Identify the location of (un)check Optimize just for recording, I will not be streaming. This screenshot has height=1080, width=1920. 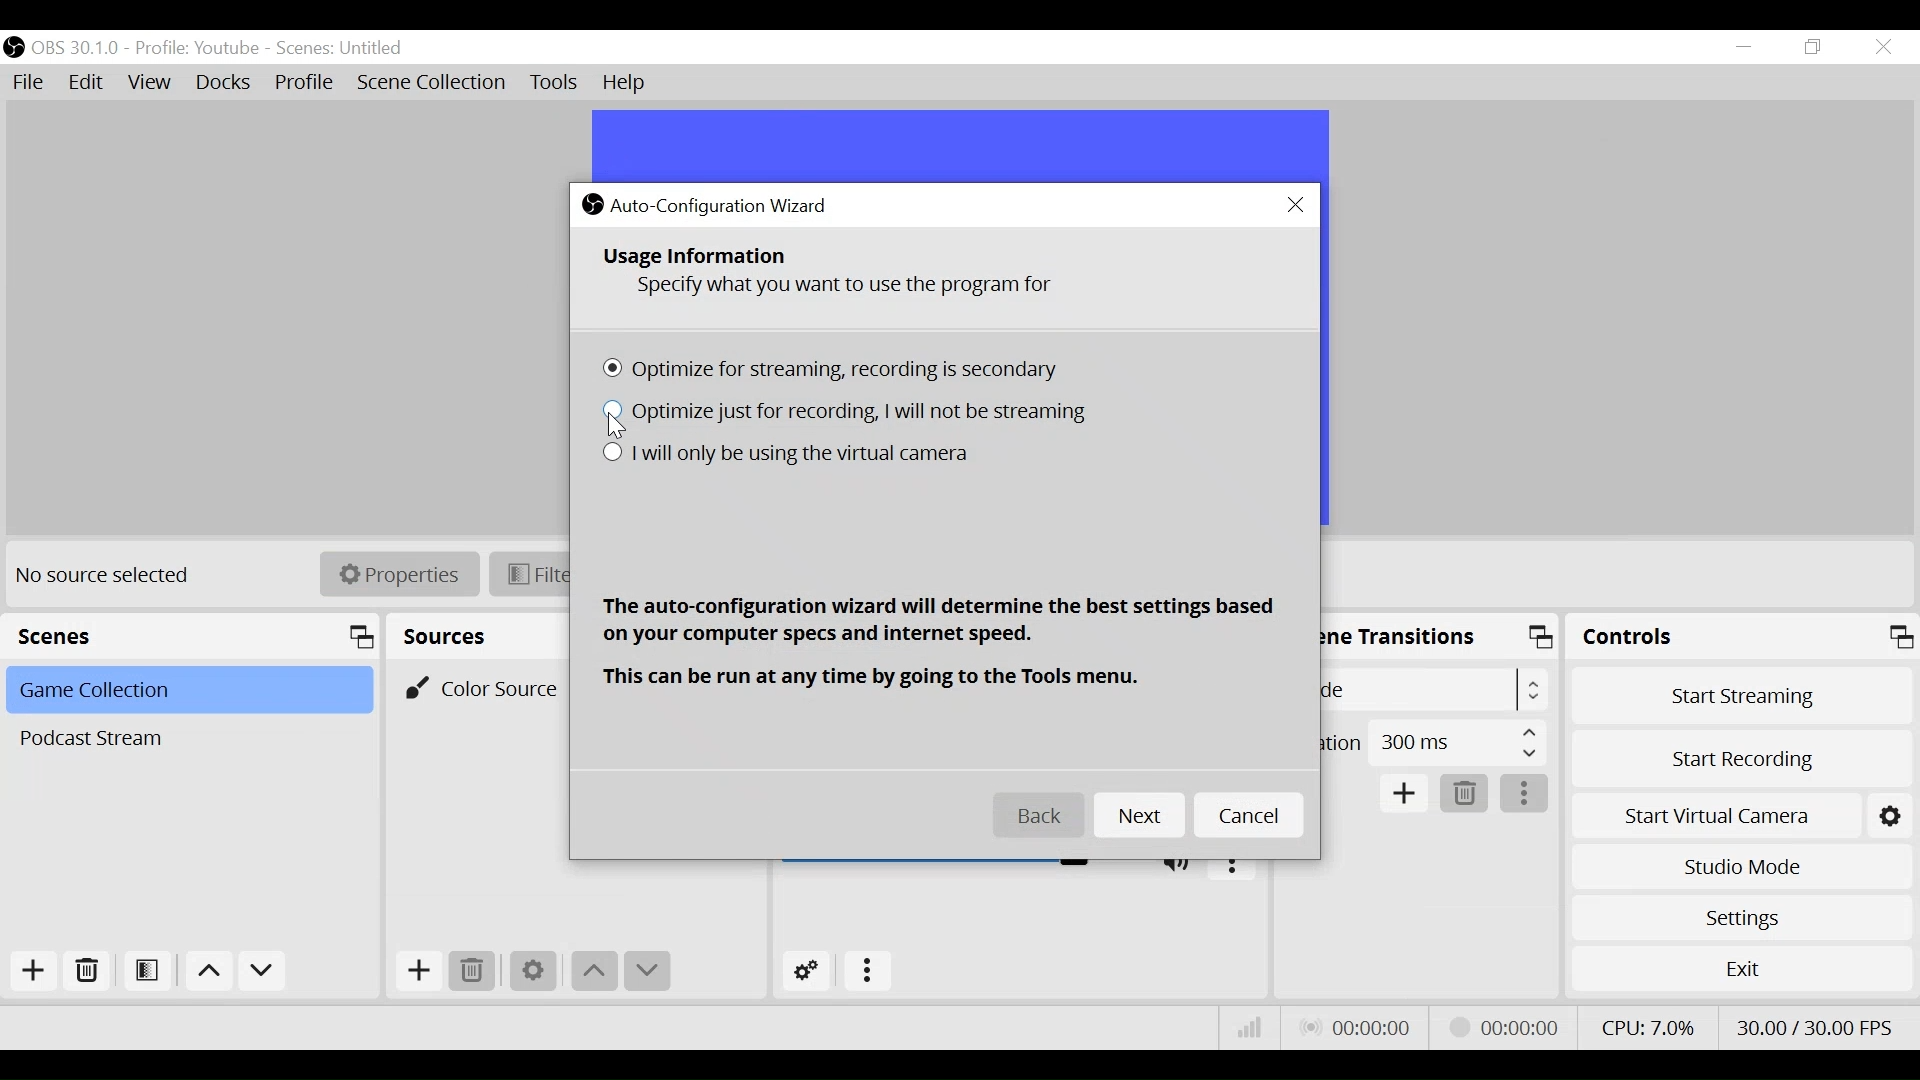
(851, 413).